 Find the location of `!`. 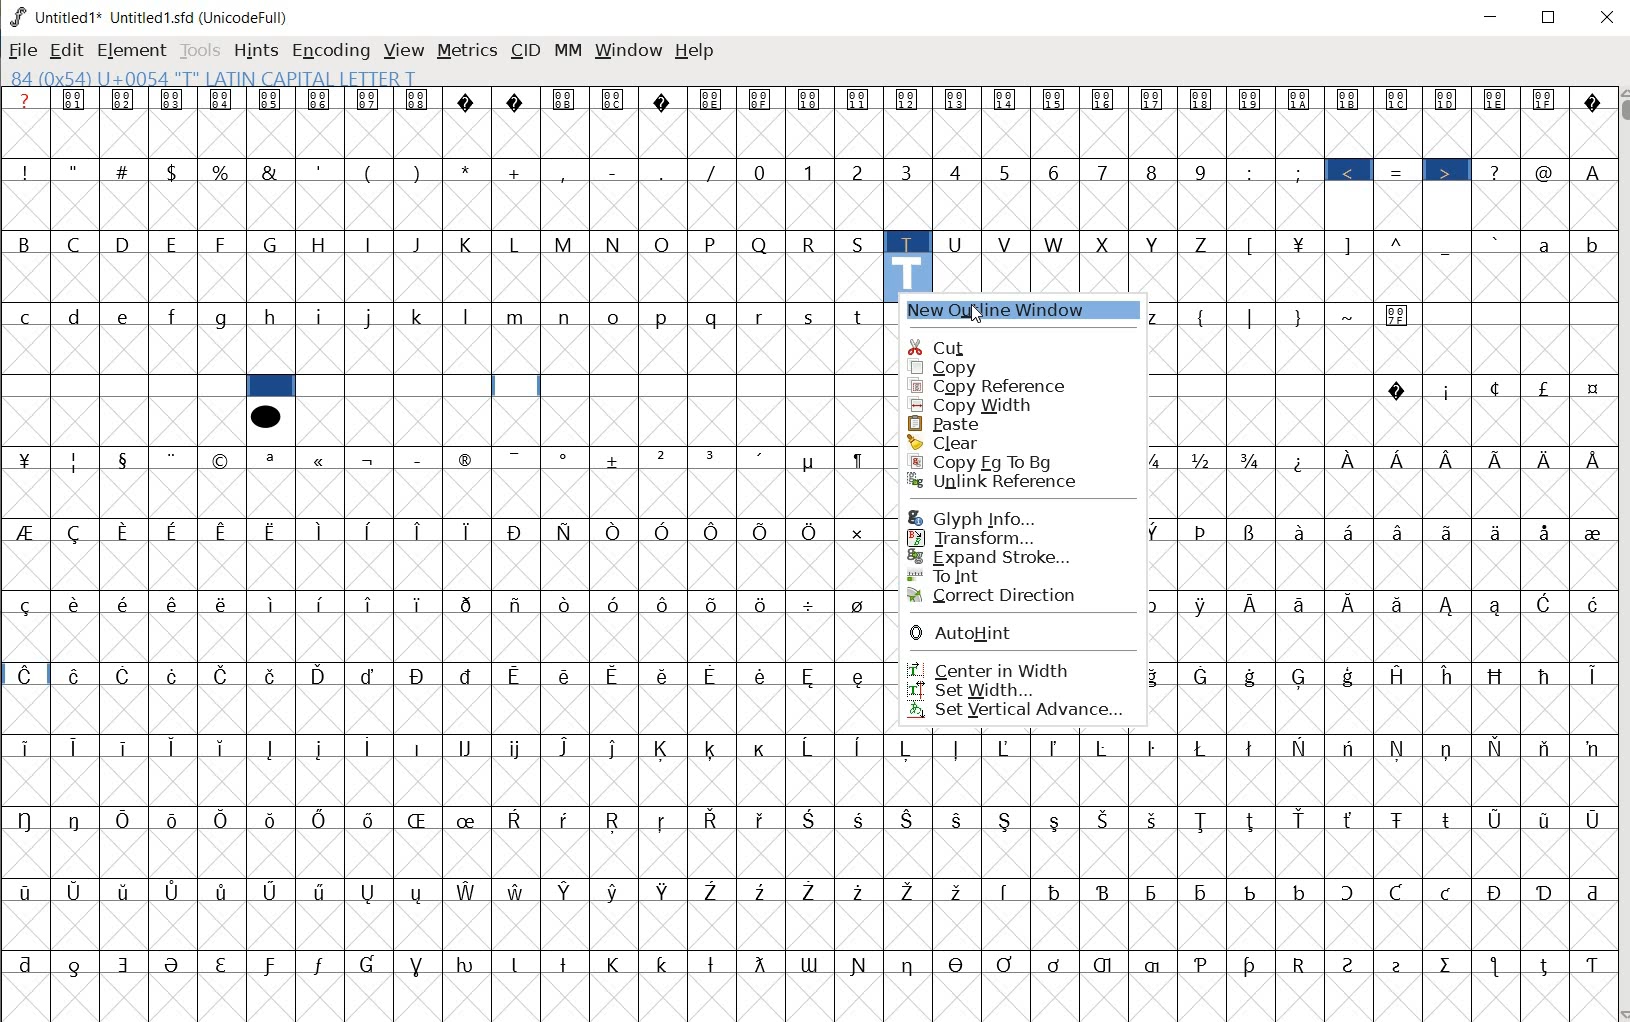

! is located at coordinates (23, 170).